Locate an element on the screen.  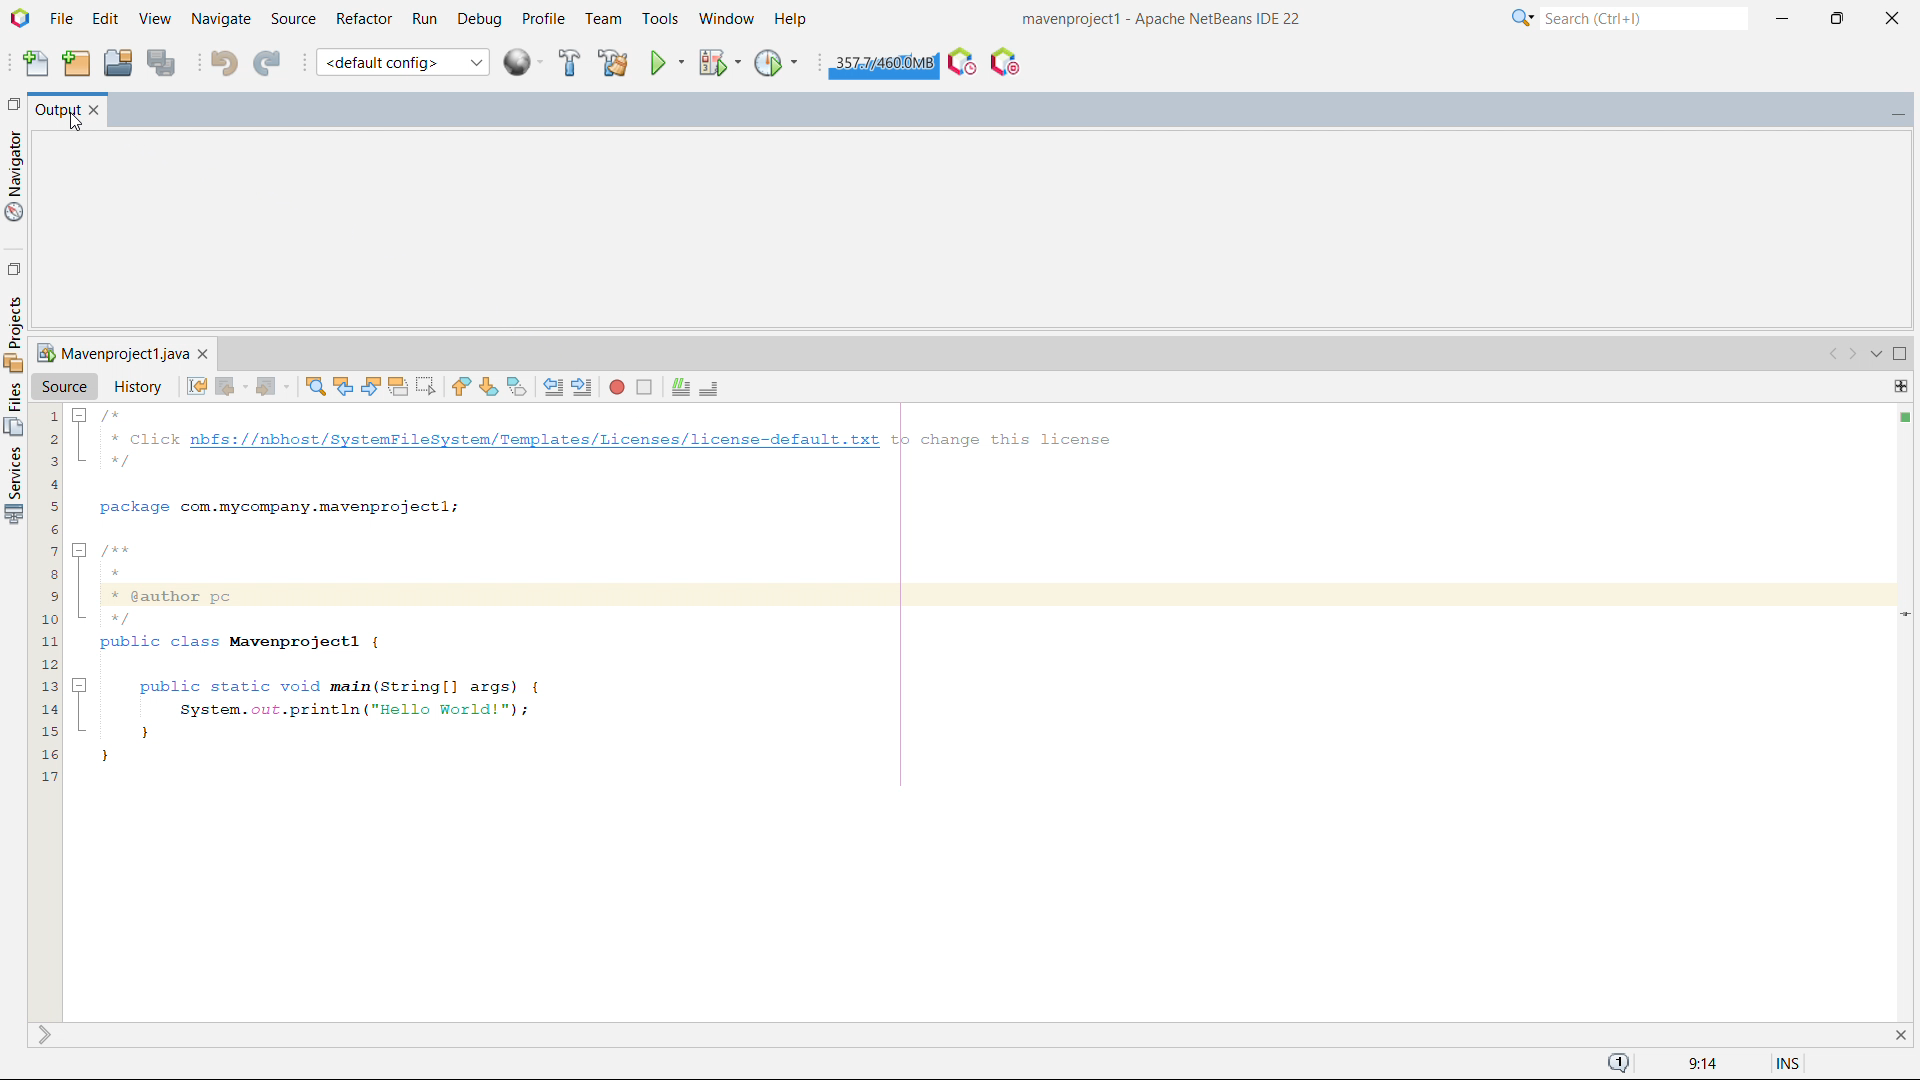
services is located at coordinates (13, 332).